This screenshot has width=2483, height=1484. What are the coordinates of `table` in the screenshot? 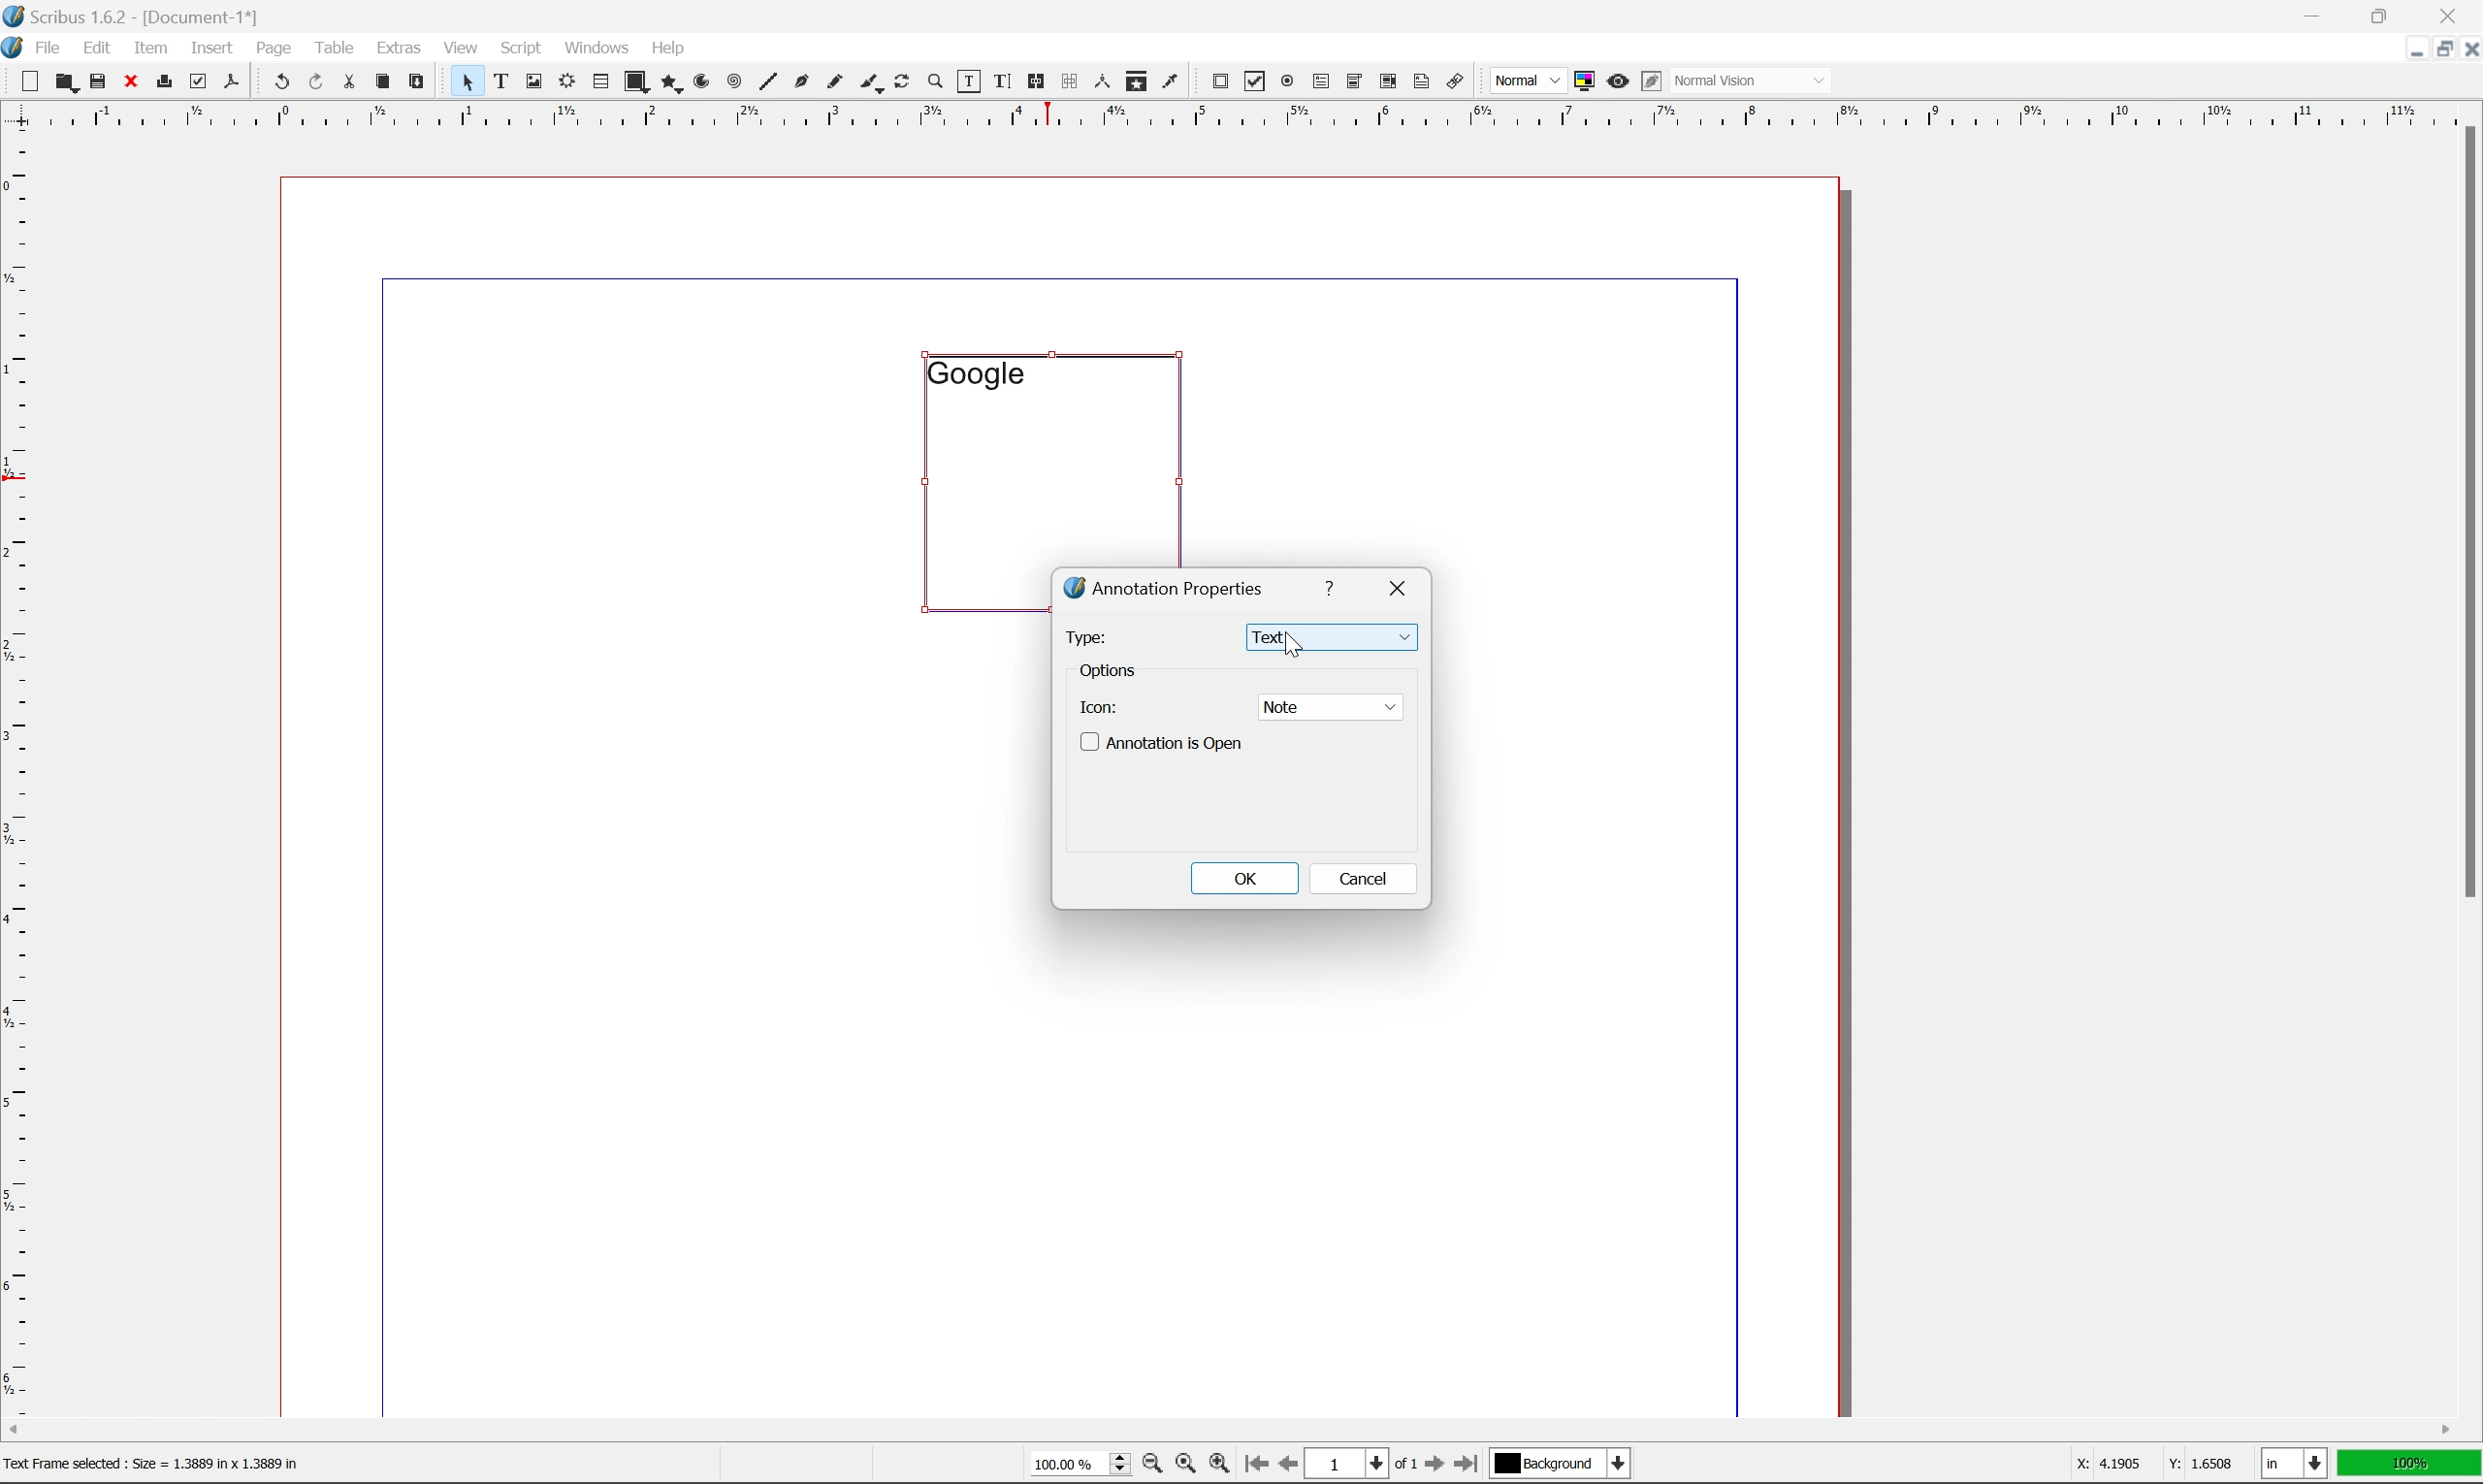 It's located at (600, 83).